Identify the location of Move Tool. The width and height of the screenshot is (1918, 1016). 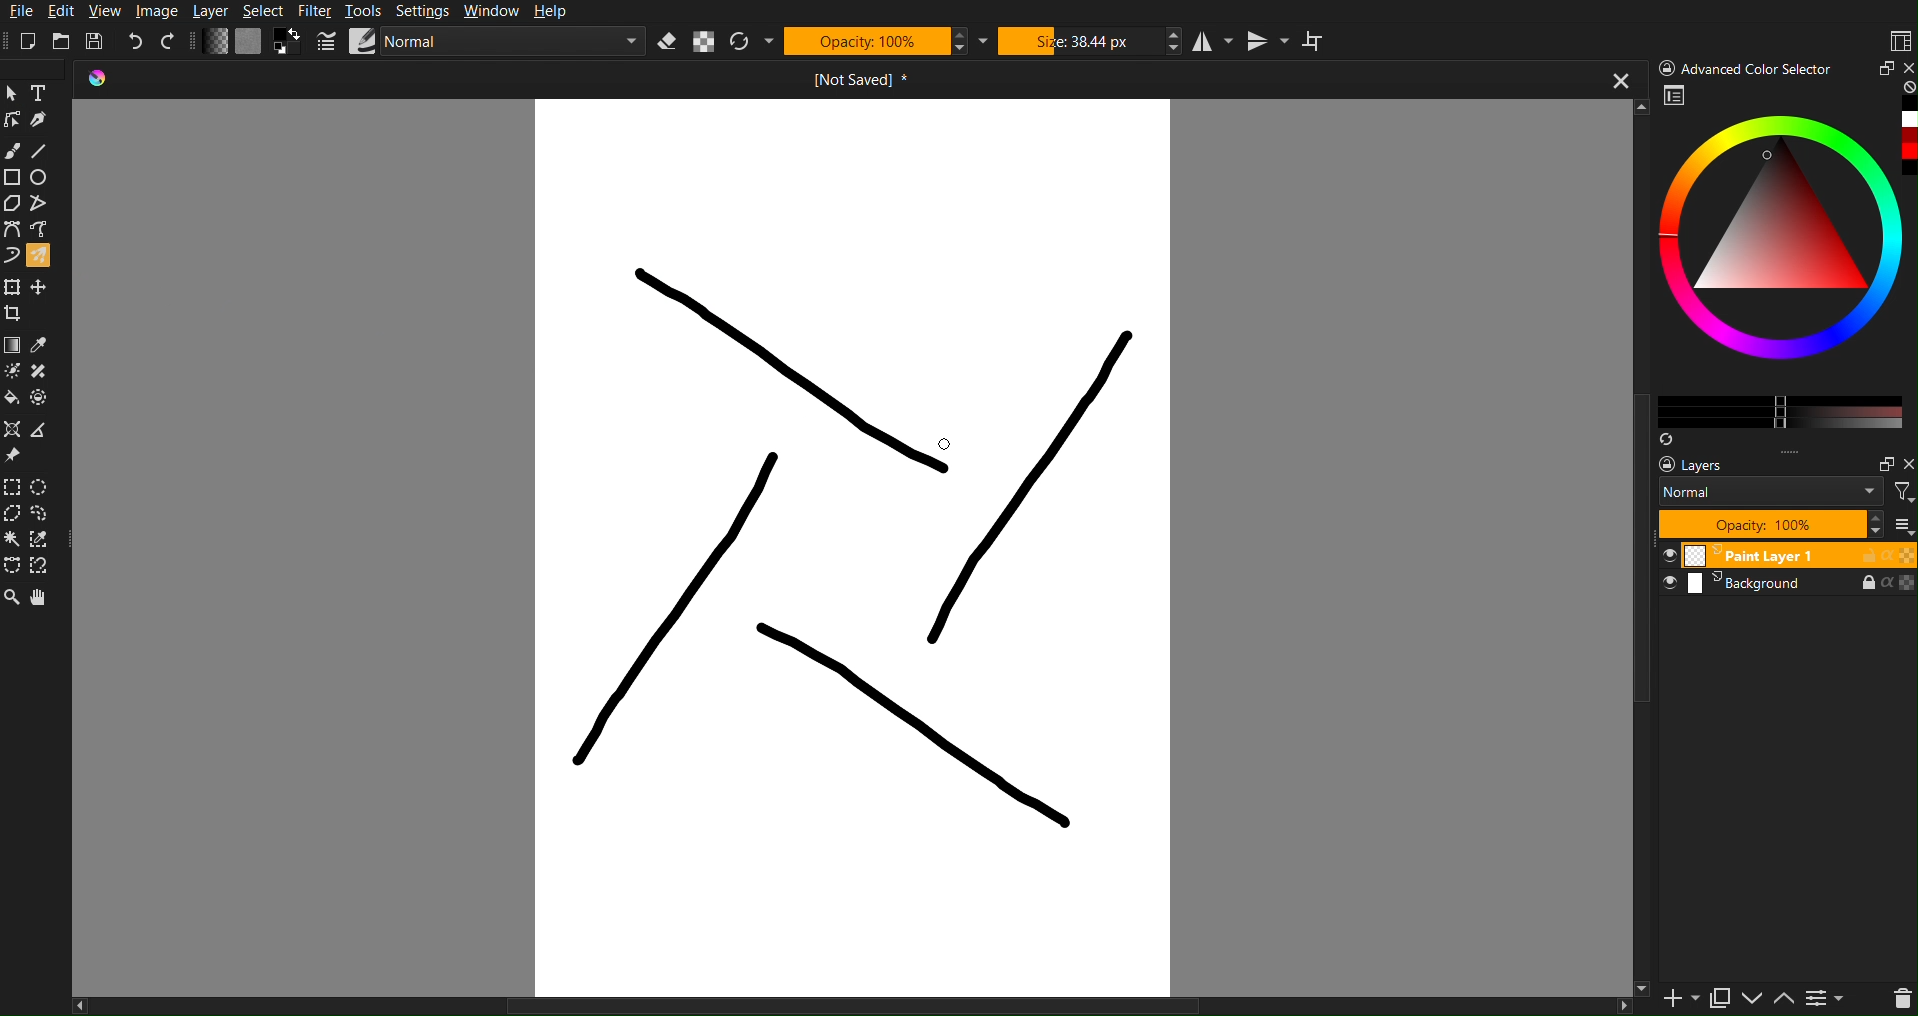
(43, 285).